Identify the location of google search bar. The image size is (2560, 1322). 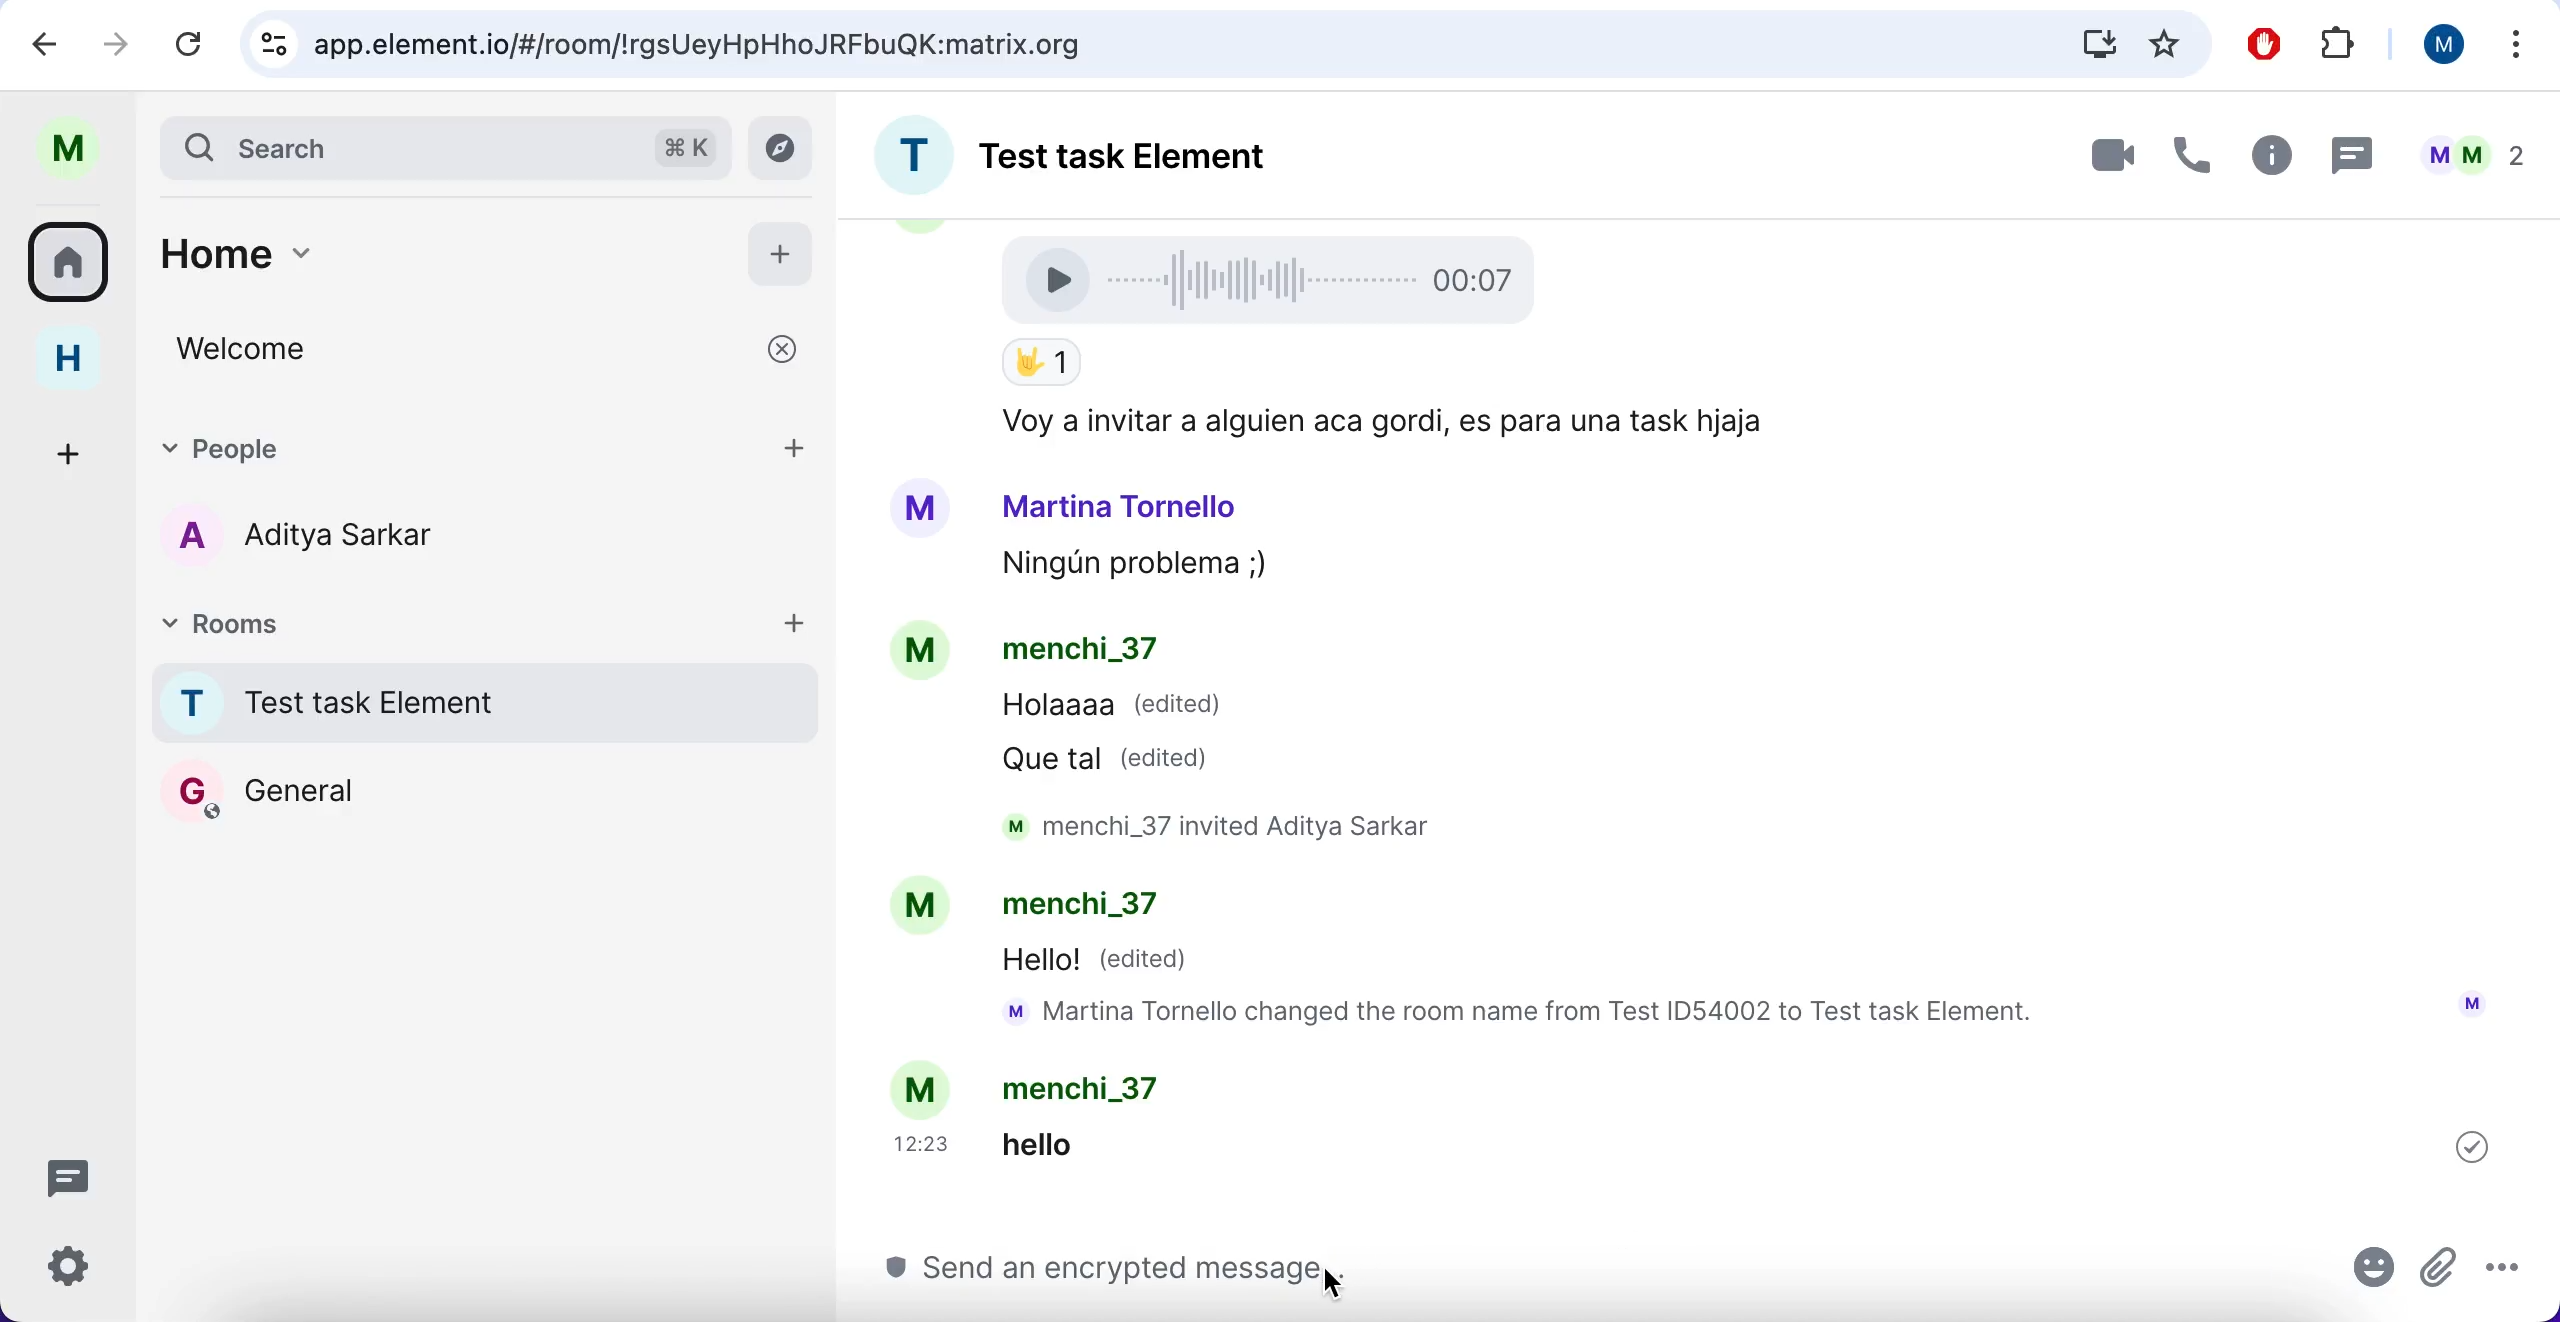
(1130, 44).